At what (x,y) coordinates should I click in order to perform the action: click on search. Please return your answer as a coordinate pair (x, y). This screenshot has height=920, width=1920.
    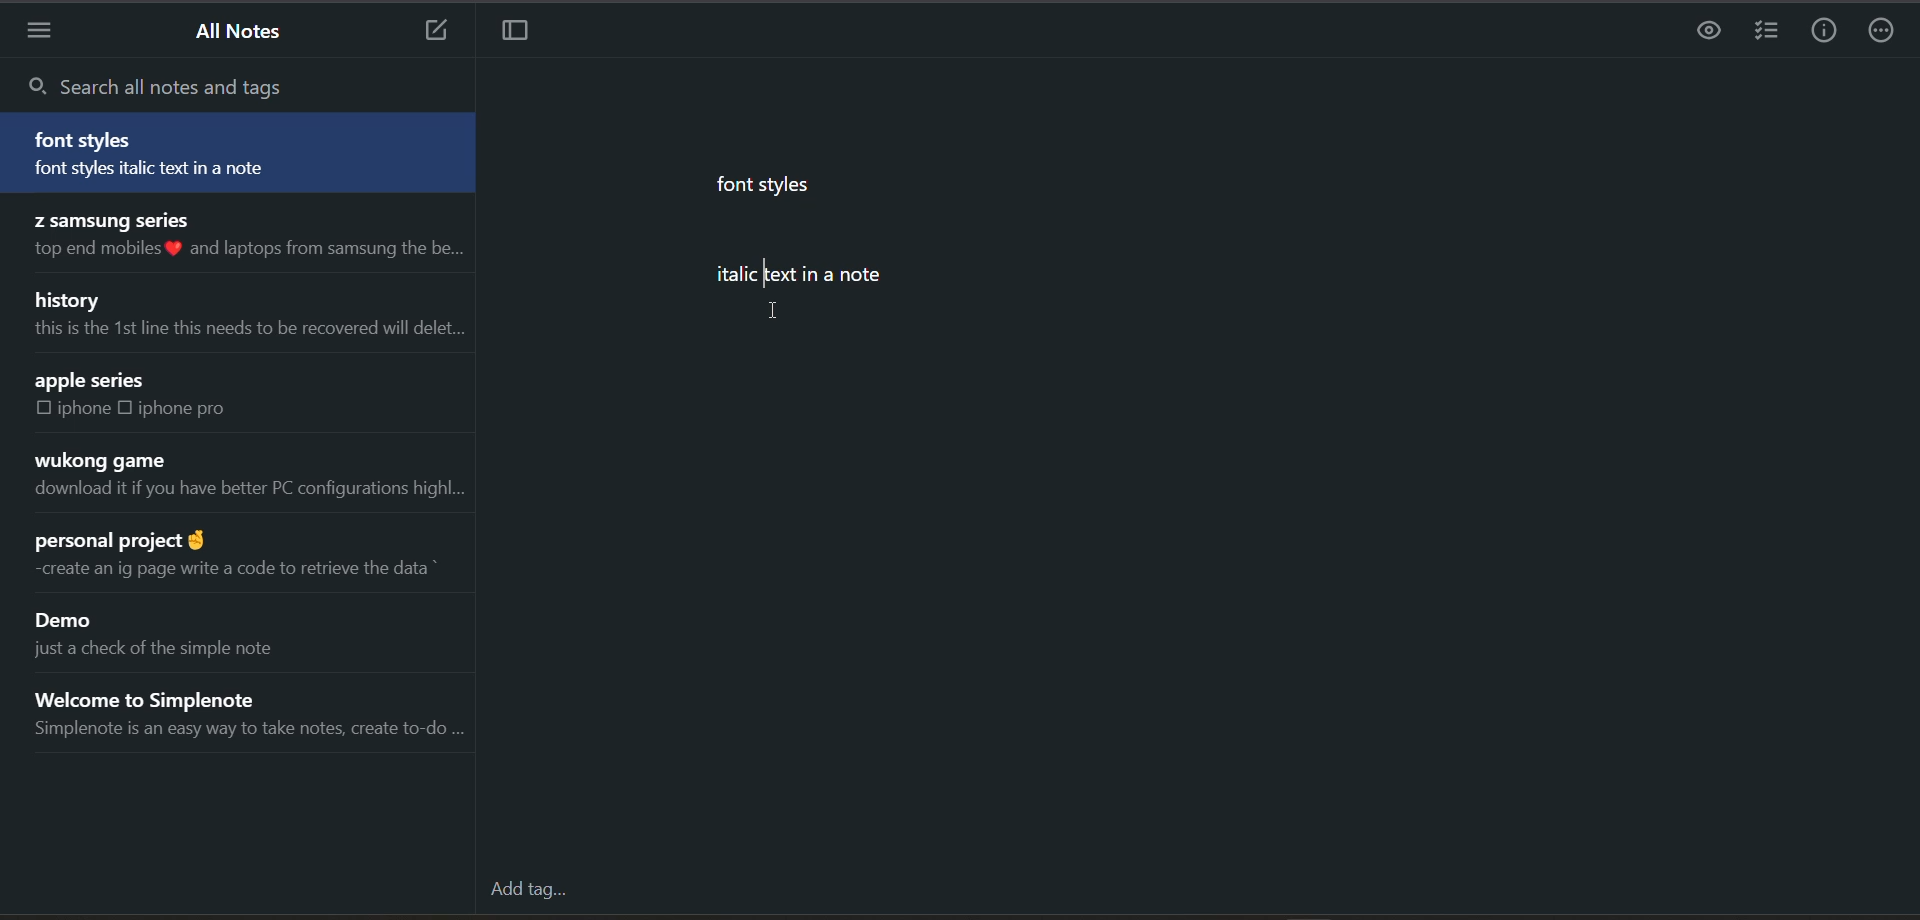
    Looking at the image, I should click on (186, 83).